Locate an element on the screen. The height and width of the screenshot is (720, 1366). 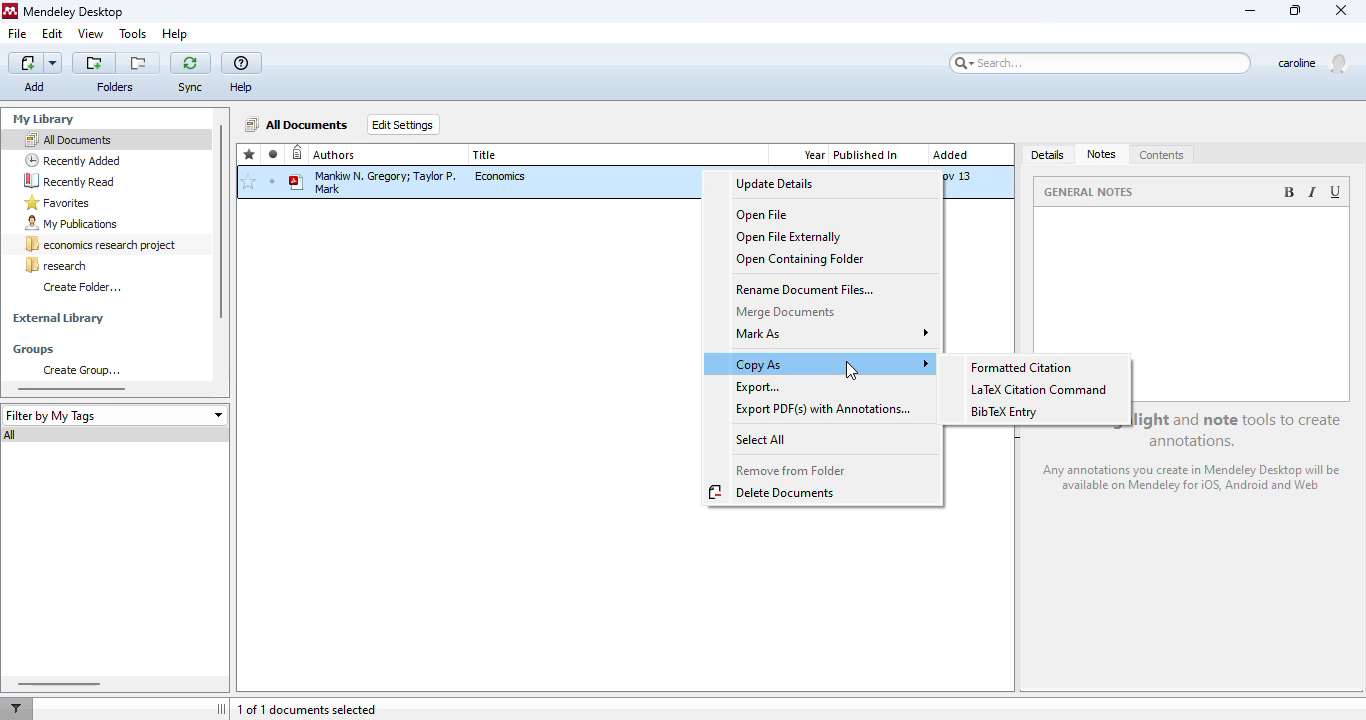
any annotations you create in Mendeley Desktop will be available on Mendeley for iOS, android and web. is located at coordinates (1195, 480).